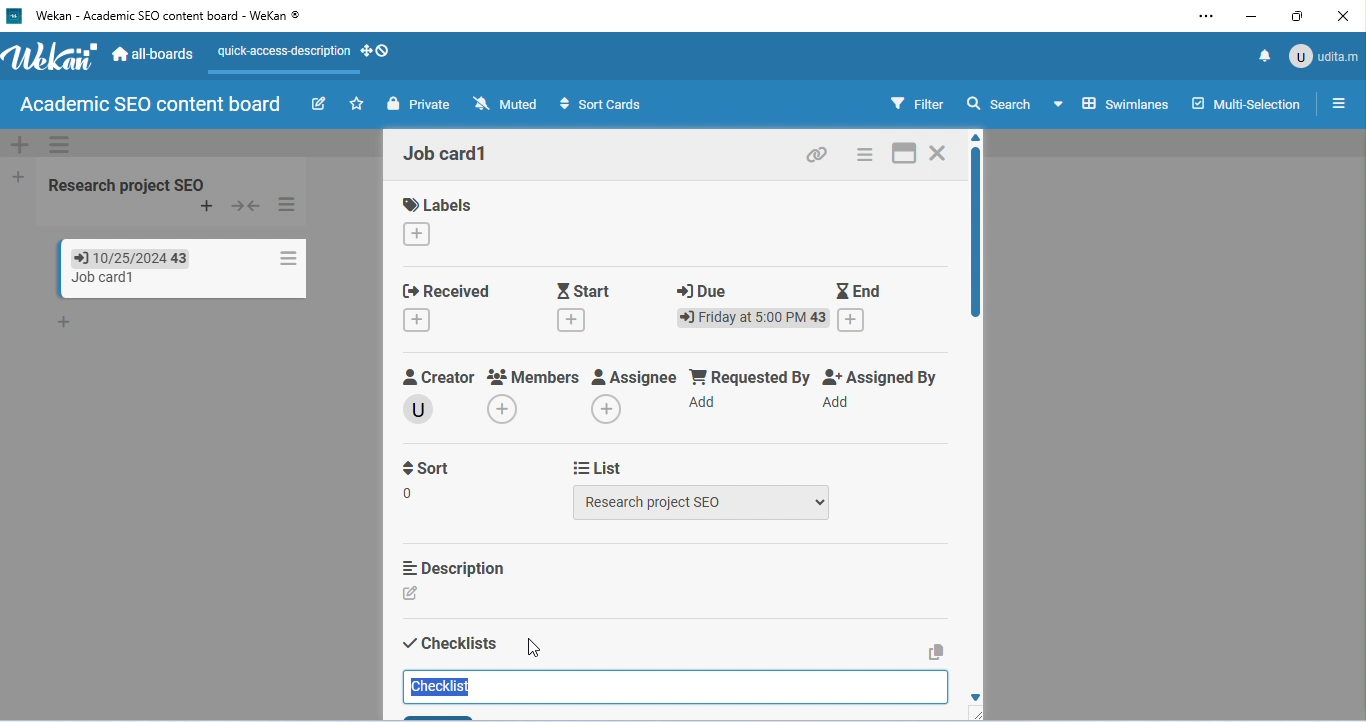 This screenshot has height=722, width=1366. What do you see at coordinates (131, 184) in the screenshot?
I see `list name: Research project SEO` at bounding box center [131, 184].